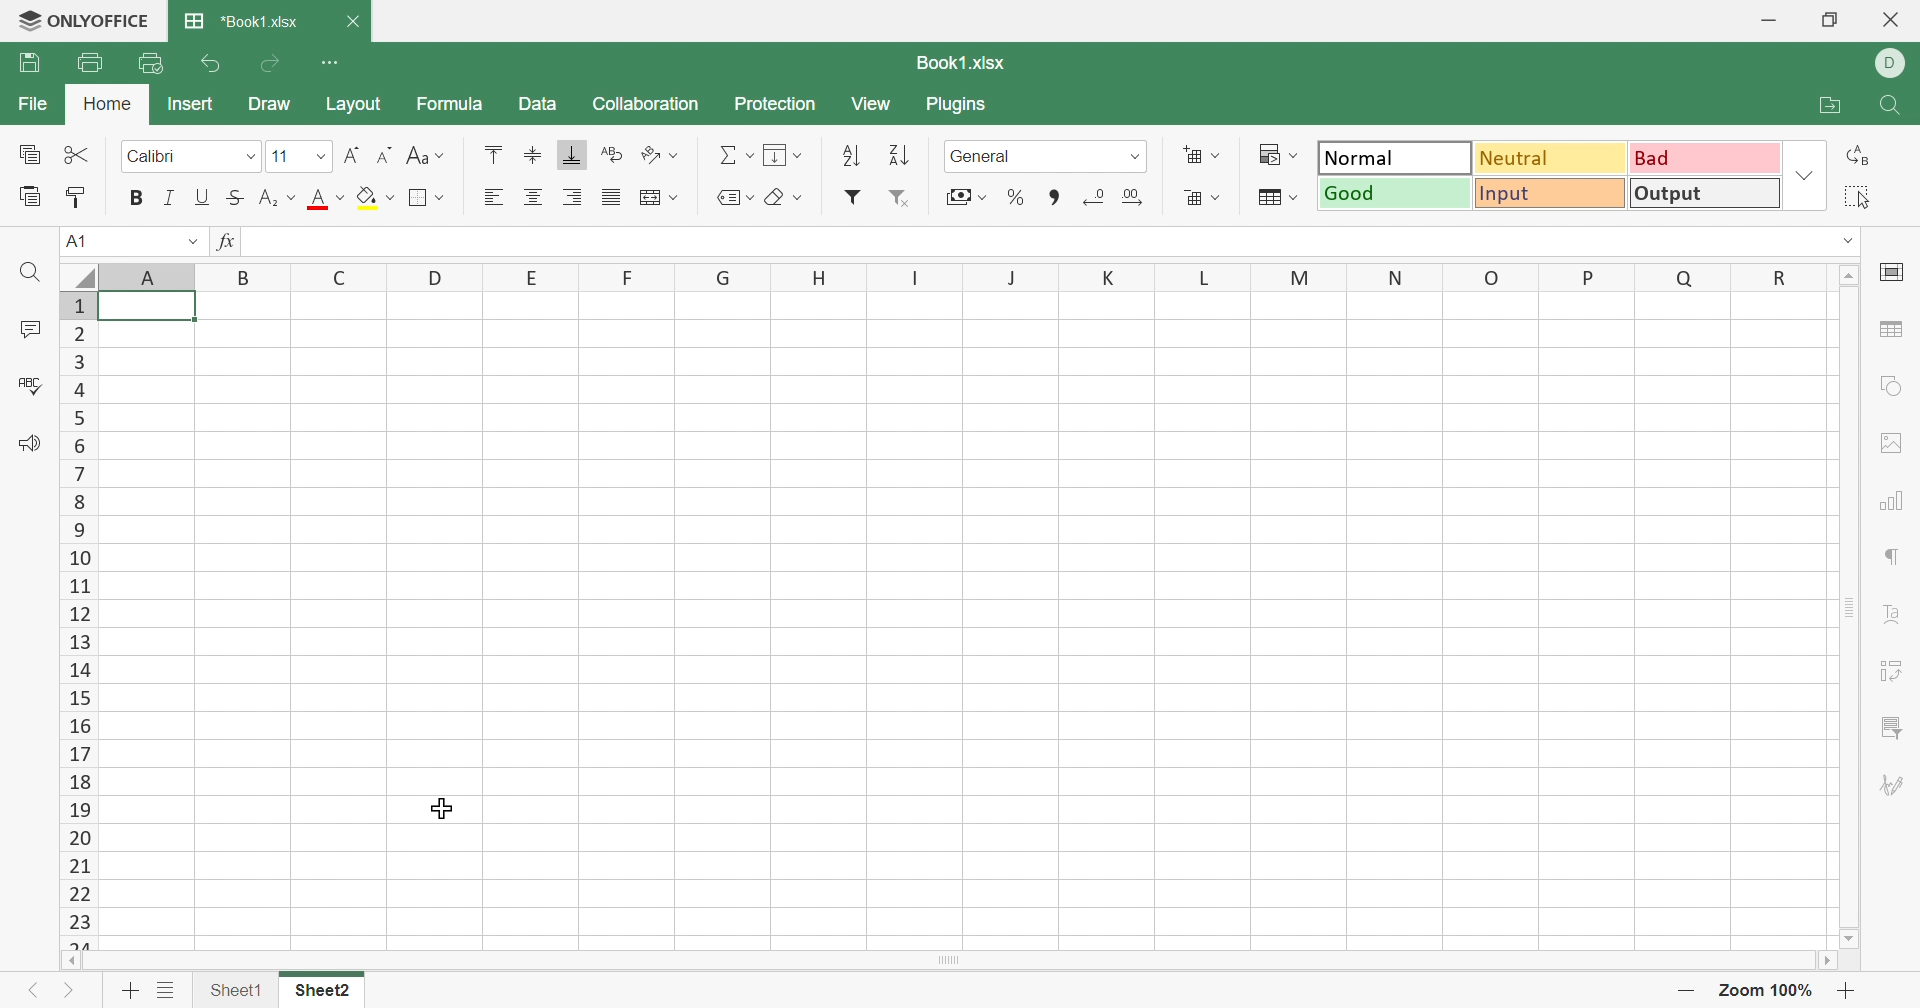  I want to click on 22, so click(77, 893).